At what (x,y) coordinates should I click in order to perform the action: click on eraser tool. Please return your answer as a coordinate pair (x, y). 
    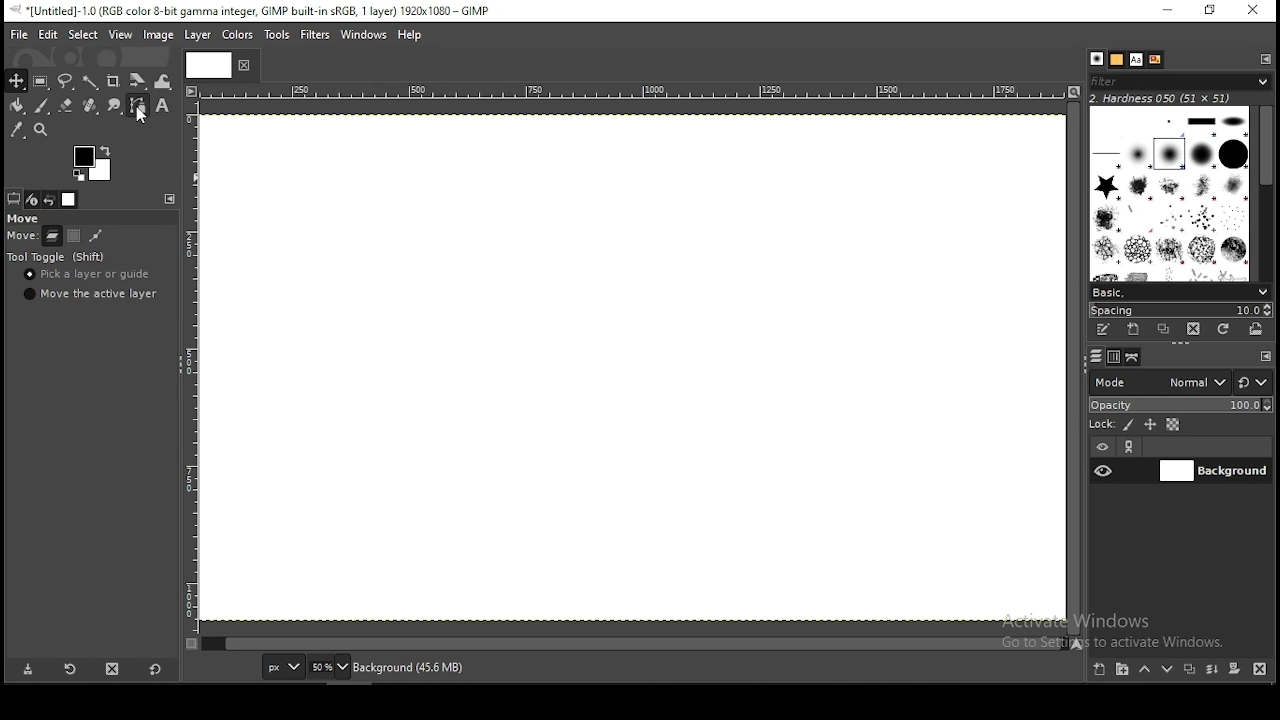
    Looking at the image, I should click on (66, 108).